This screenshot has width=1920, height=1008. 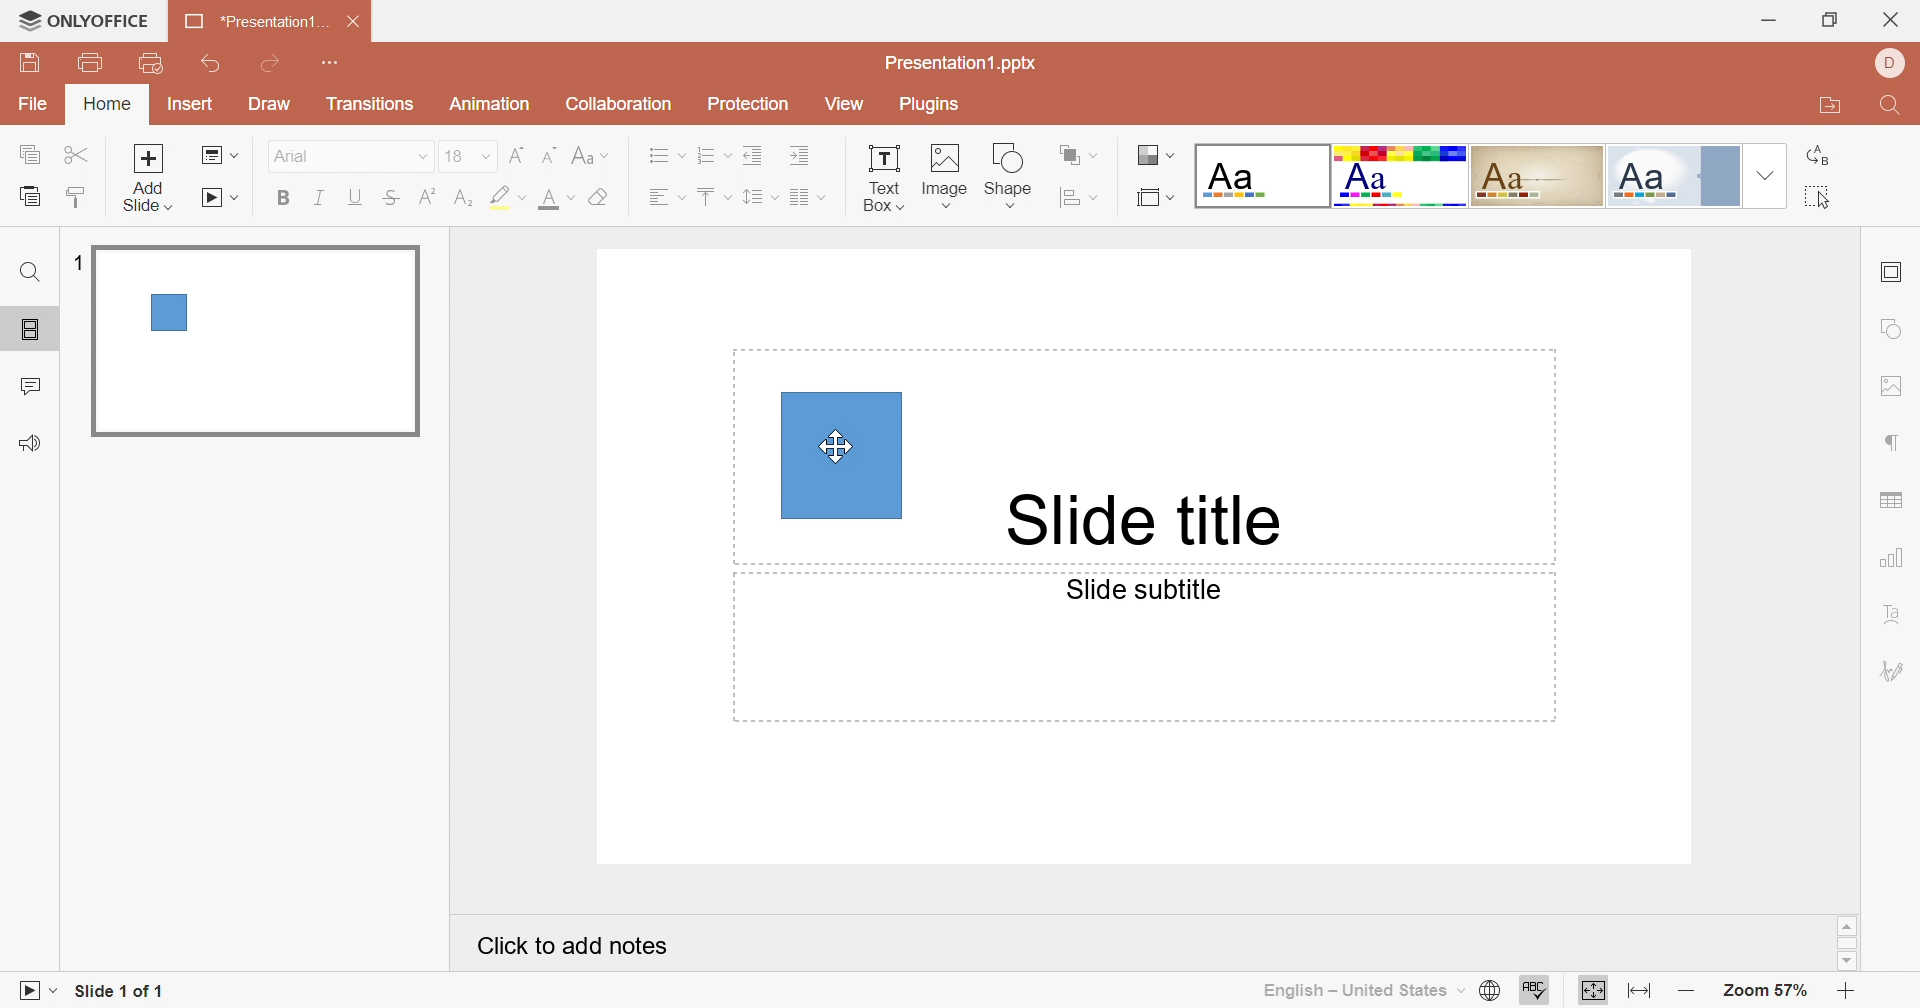 I want to click on Zoom out, so click(x=1681, y=989).